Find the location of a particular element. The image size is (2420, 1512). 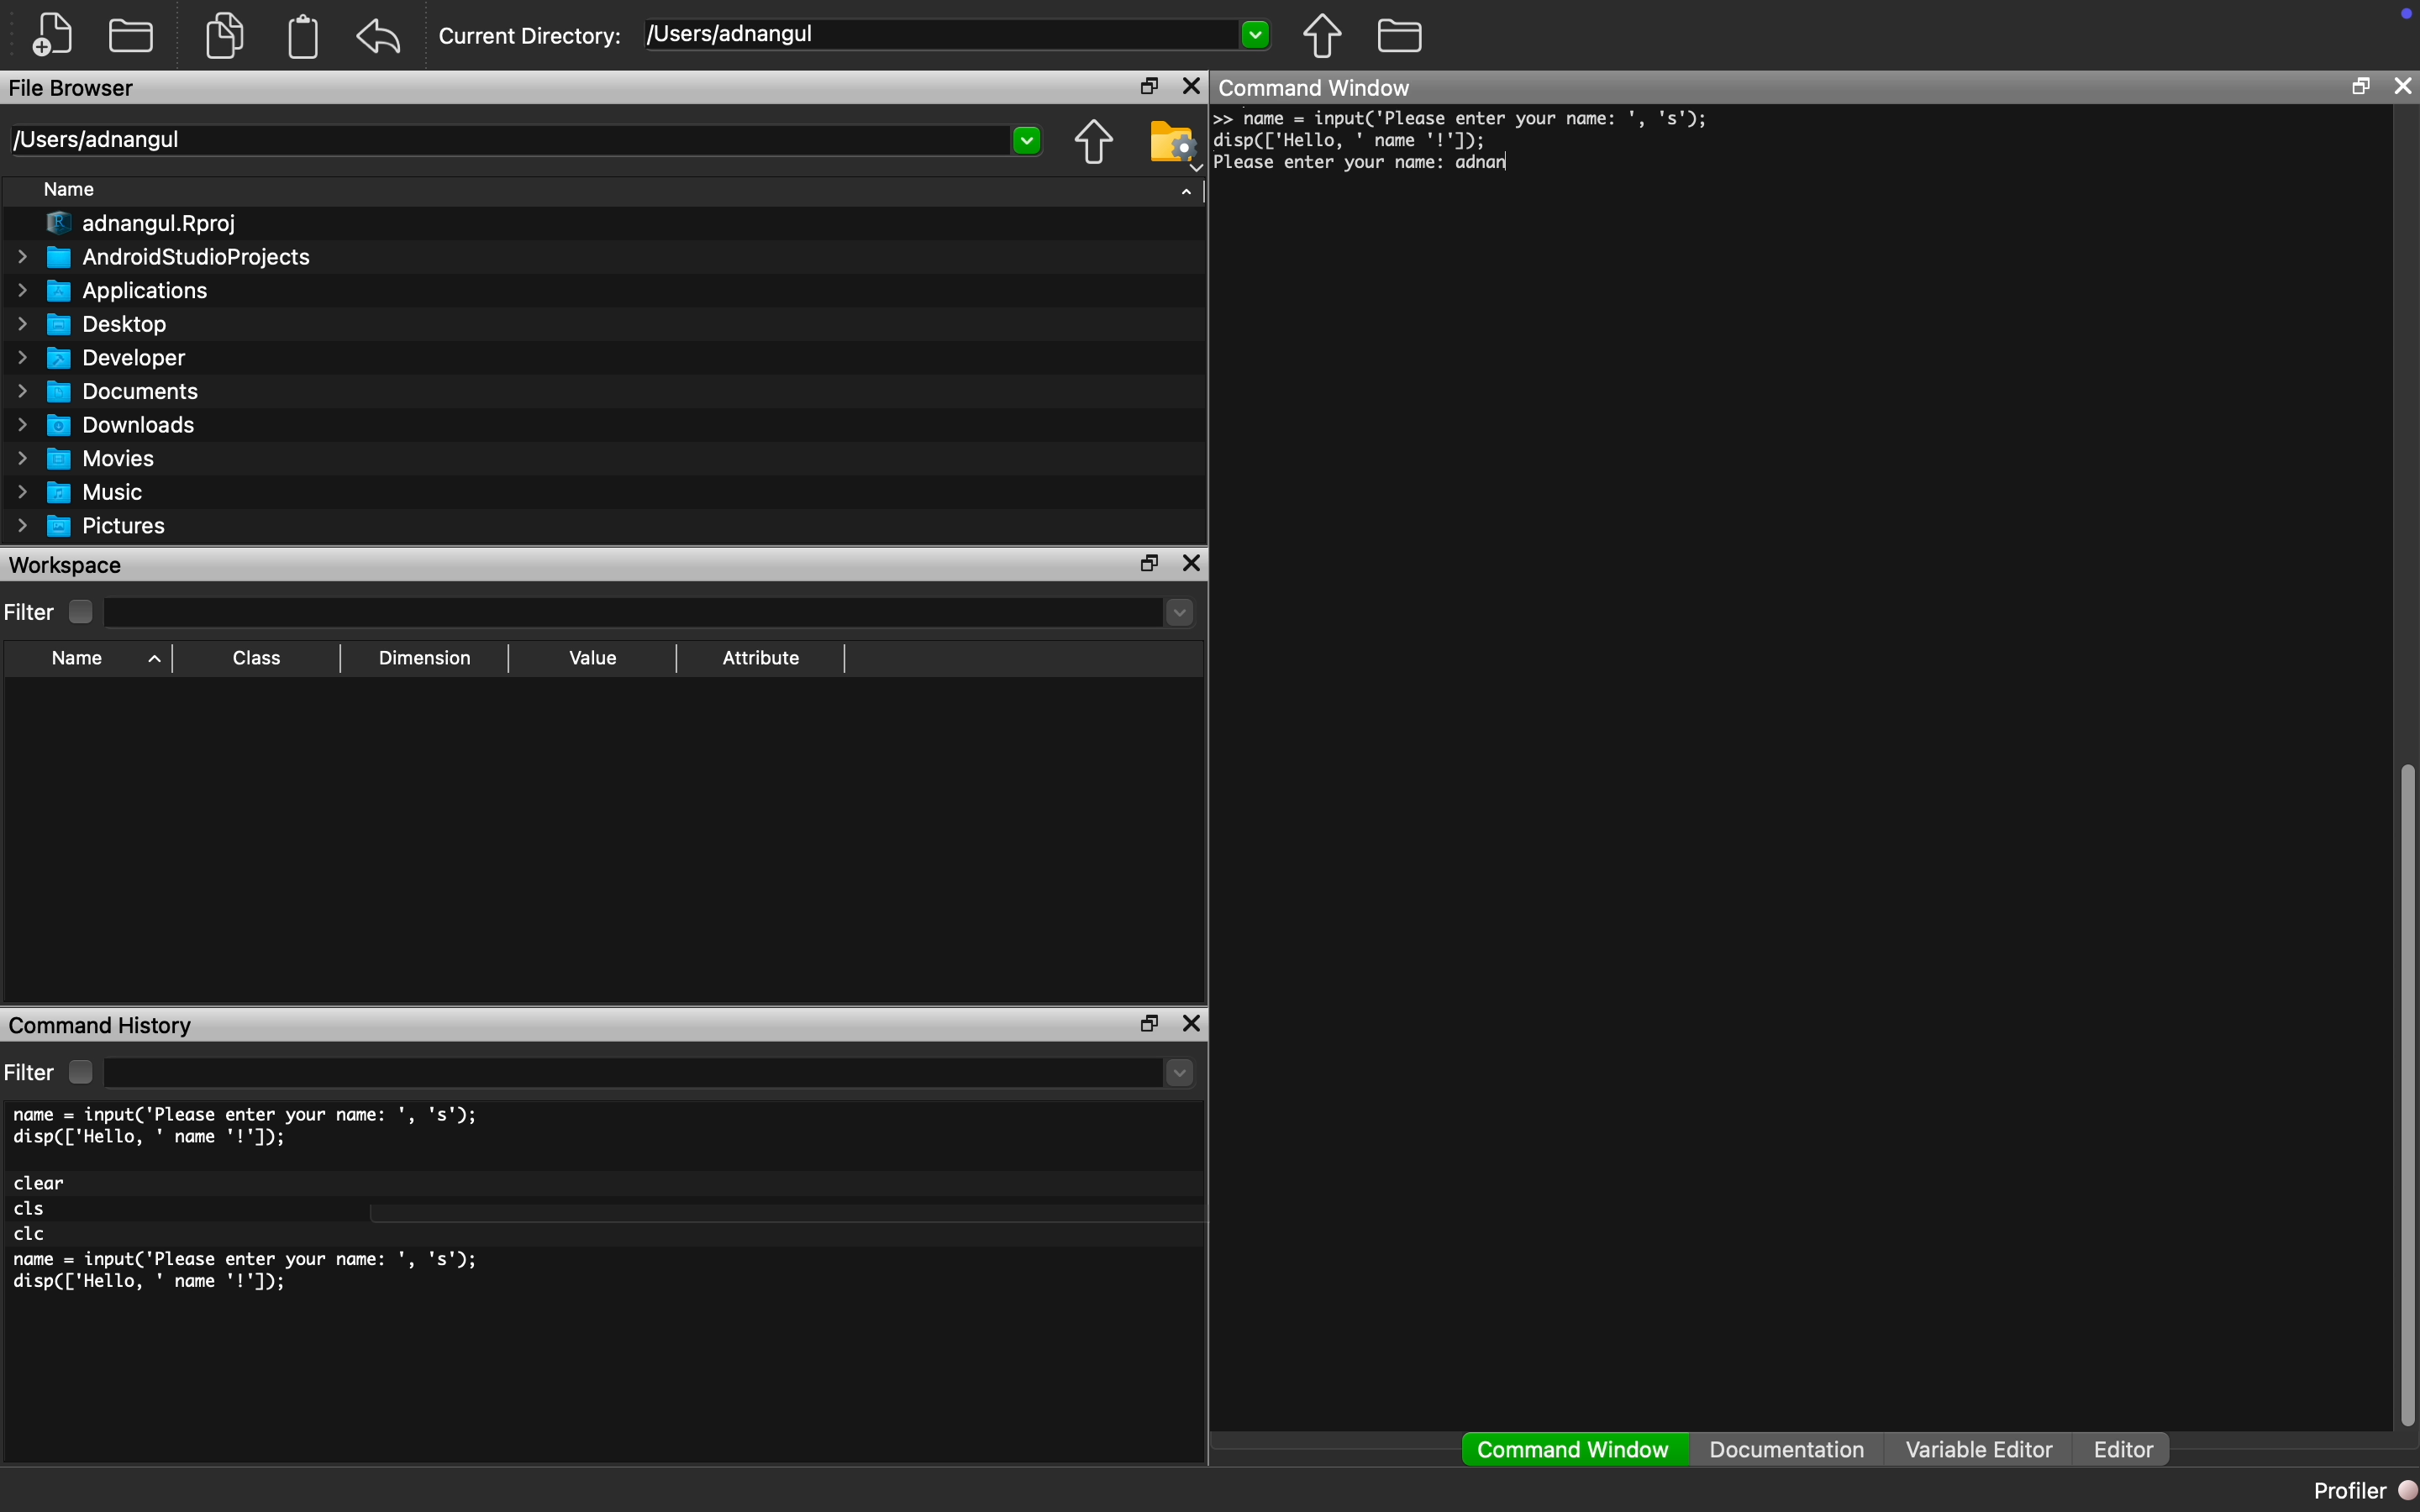

maximize is located at coordinates (1146, 1025).